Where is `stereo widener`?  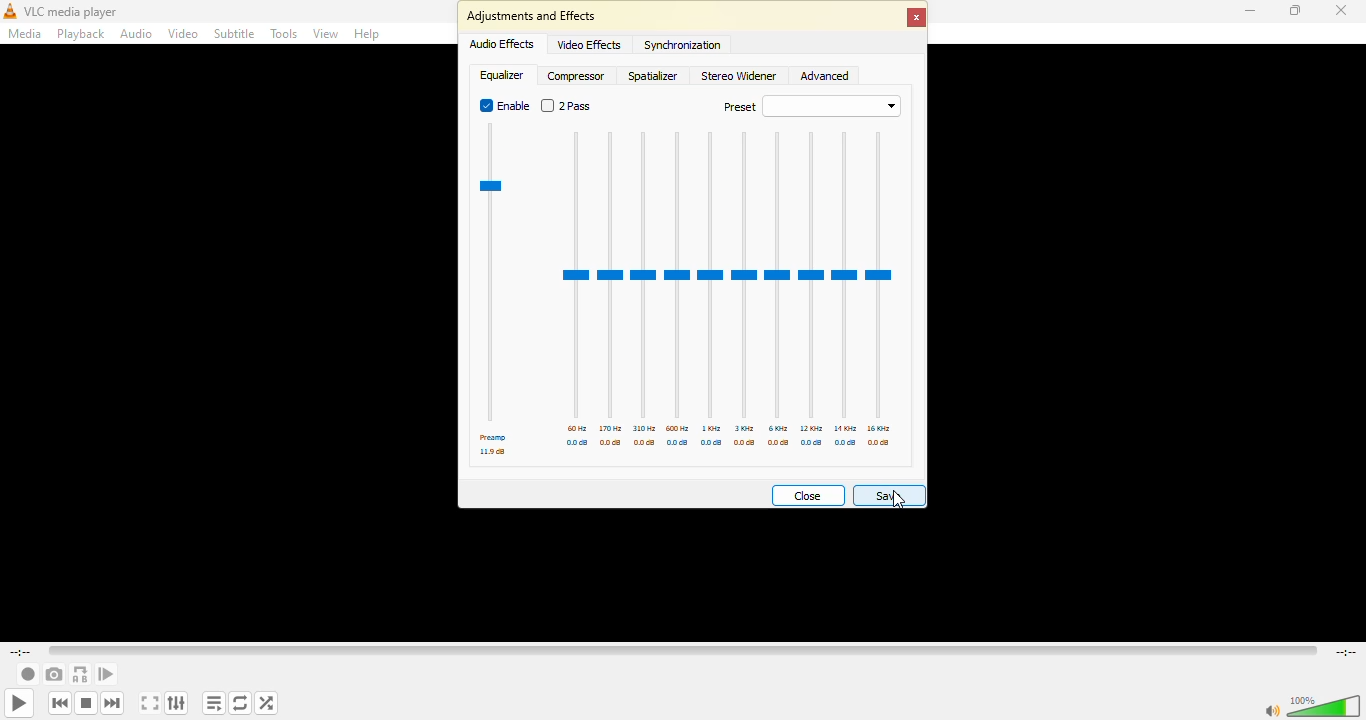 stereo widener is located at coordinates (740, 78).